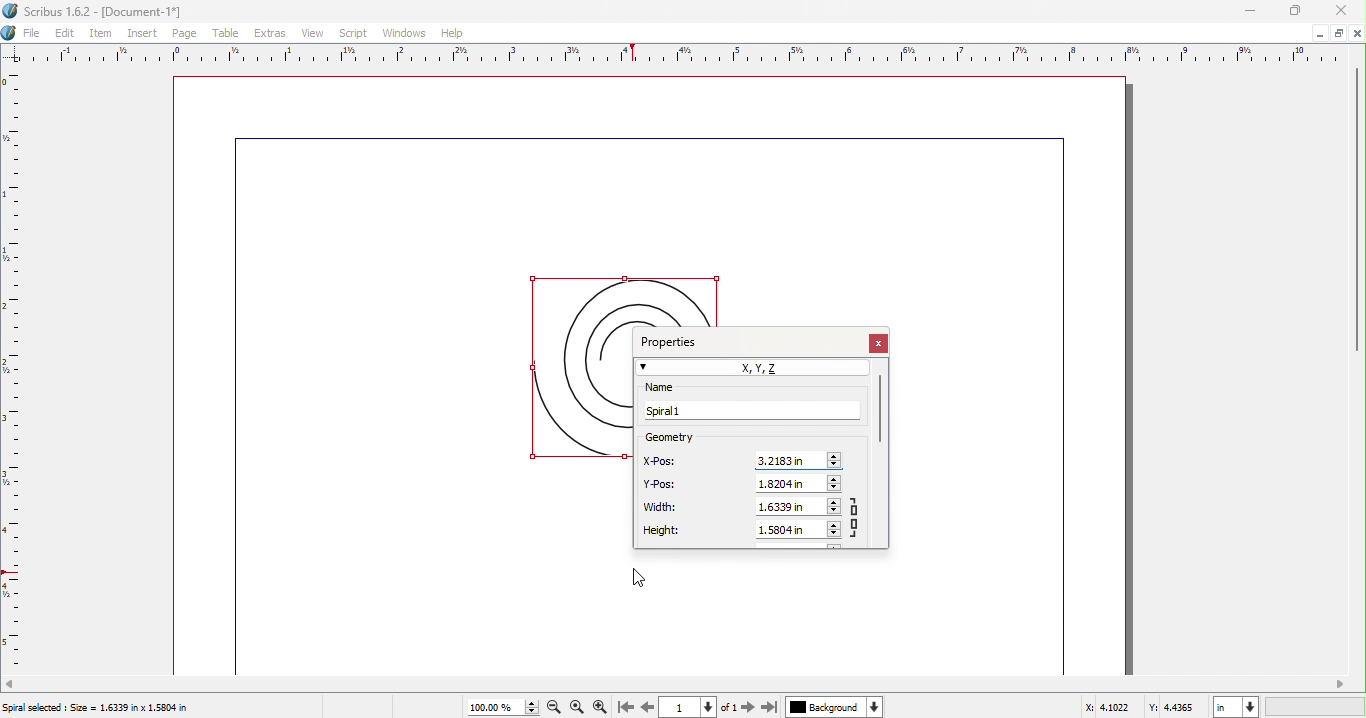  What do you see at coordinates (875, 707) in the screenshot?
I see `change background` at bounding box center [875, 707].